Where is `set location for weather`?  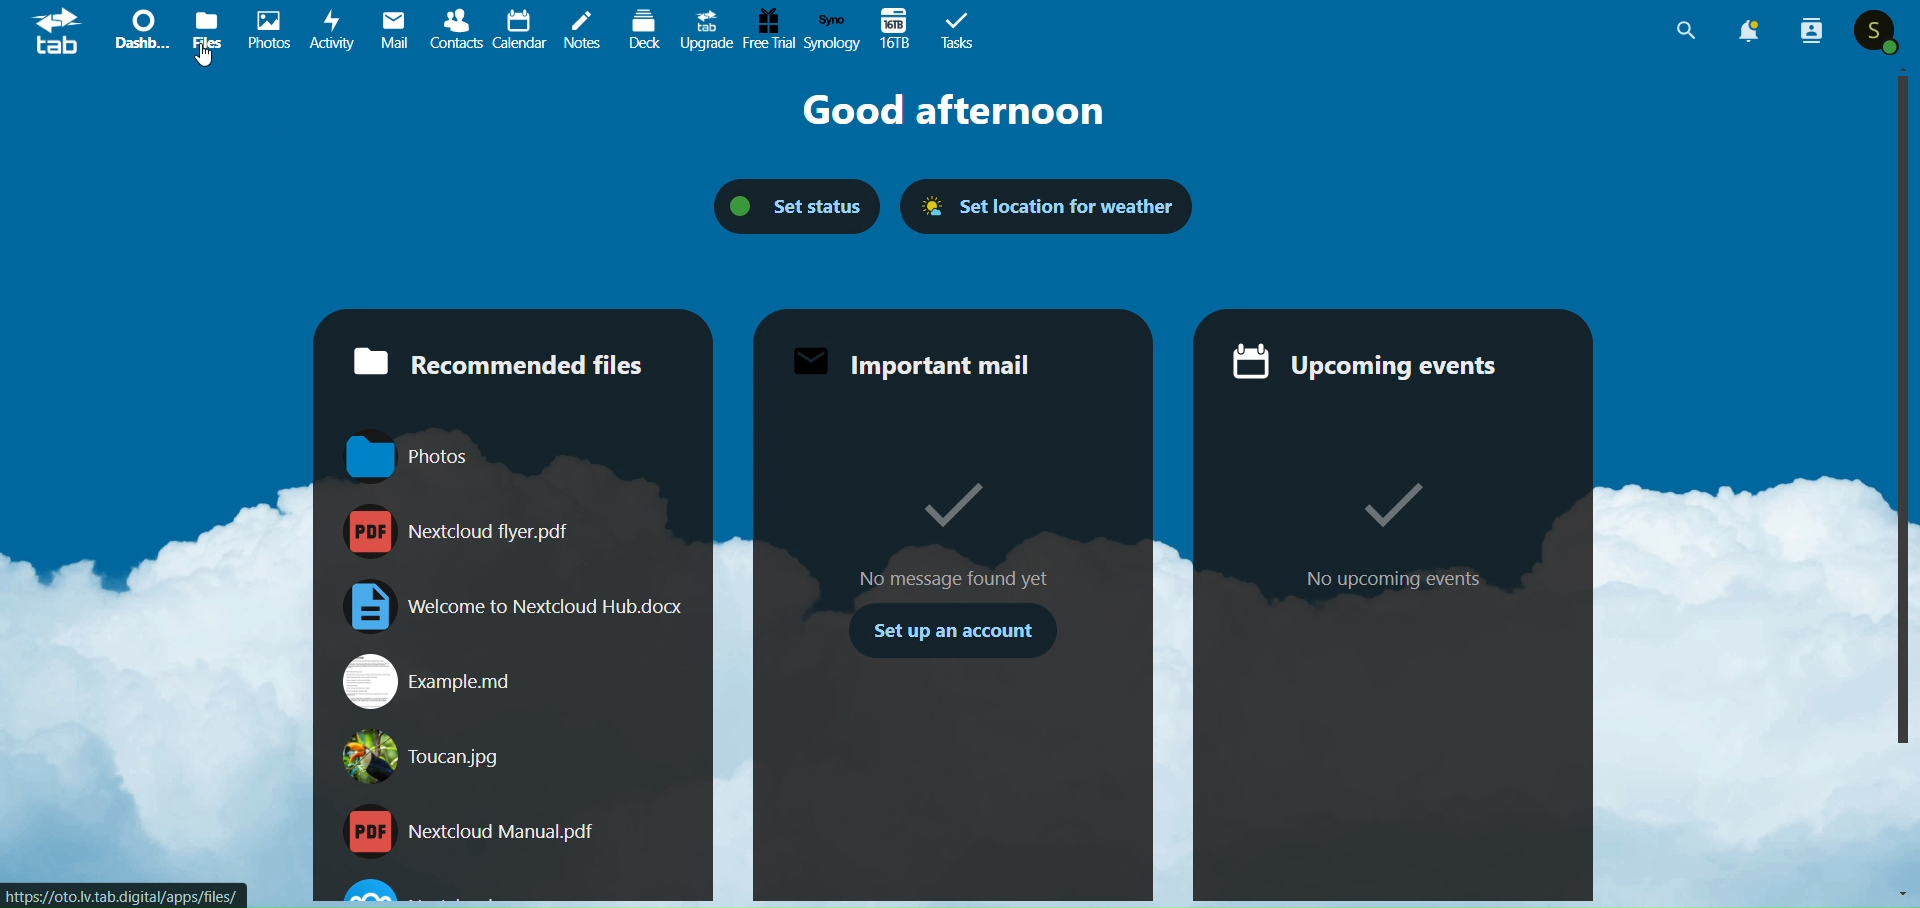
set location for weather is located at coordinates (1056, 205).